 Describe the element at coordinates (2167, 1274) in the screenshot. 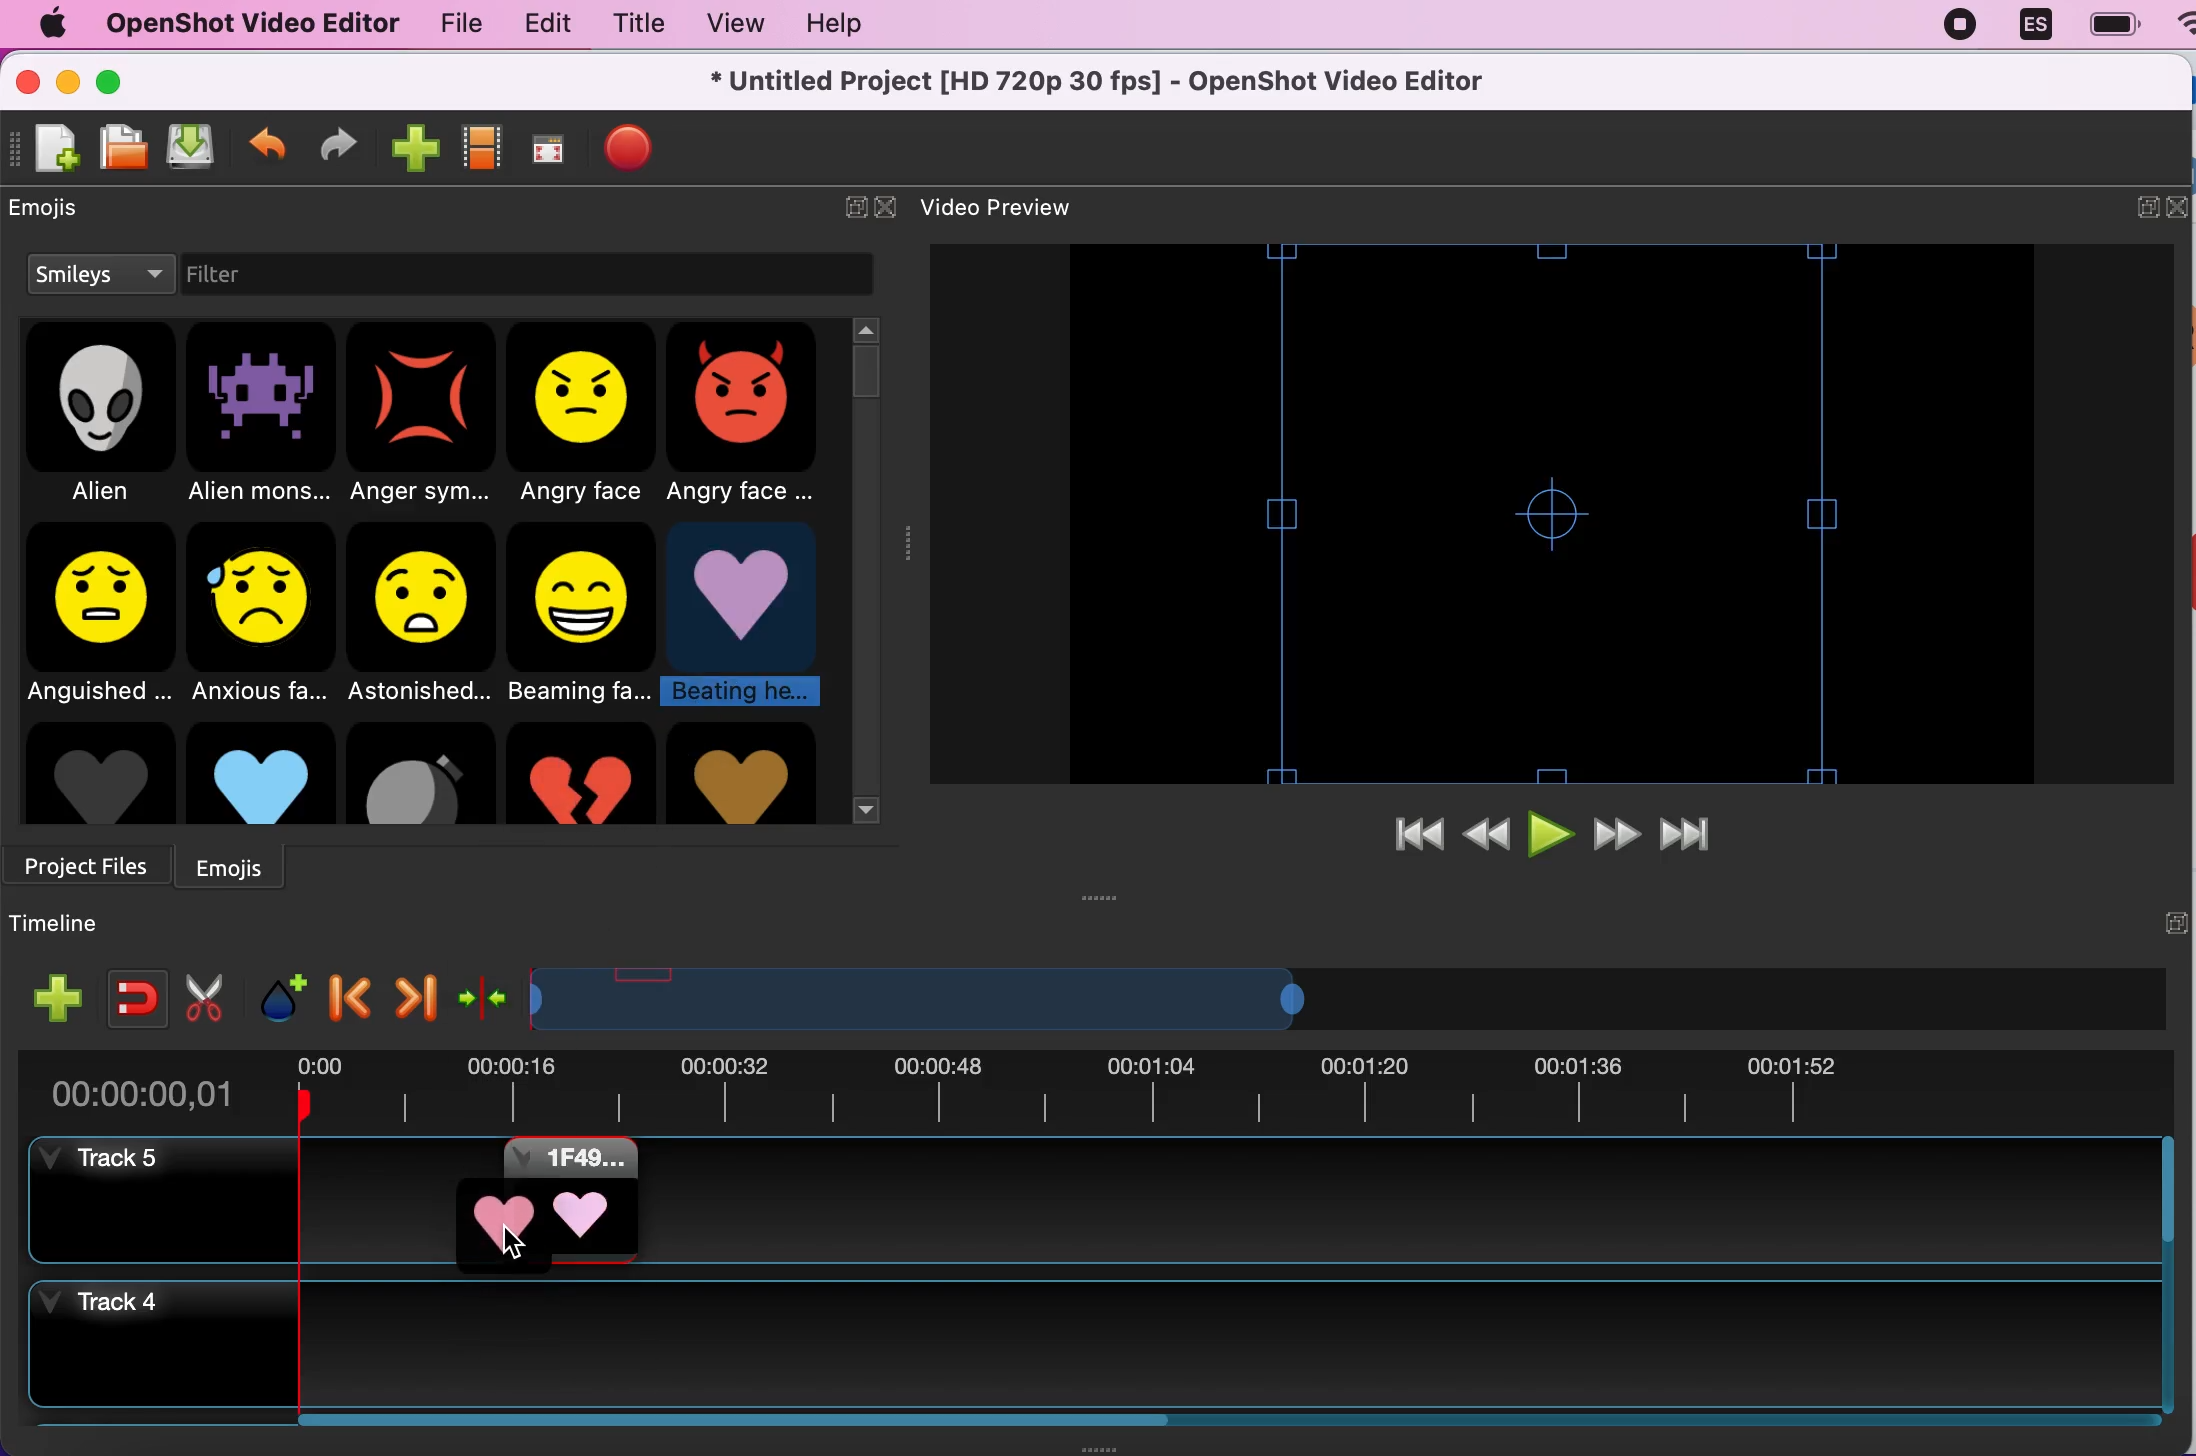

I see `Vertical slide bar` at that location.